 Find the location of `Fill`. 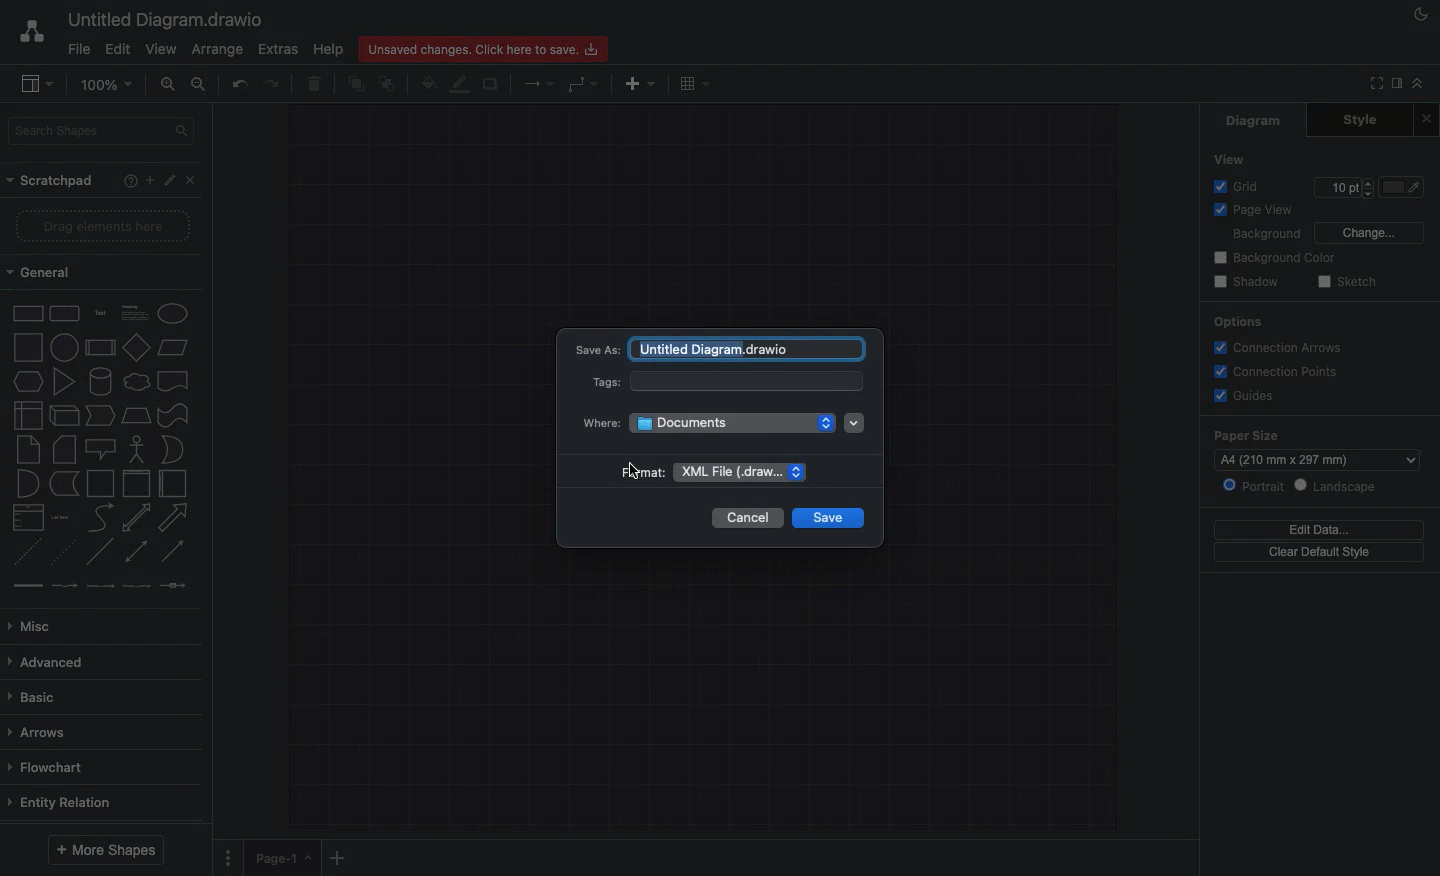

Fill is located at coordinates (1409, 188).